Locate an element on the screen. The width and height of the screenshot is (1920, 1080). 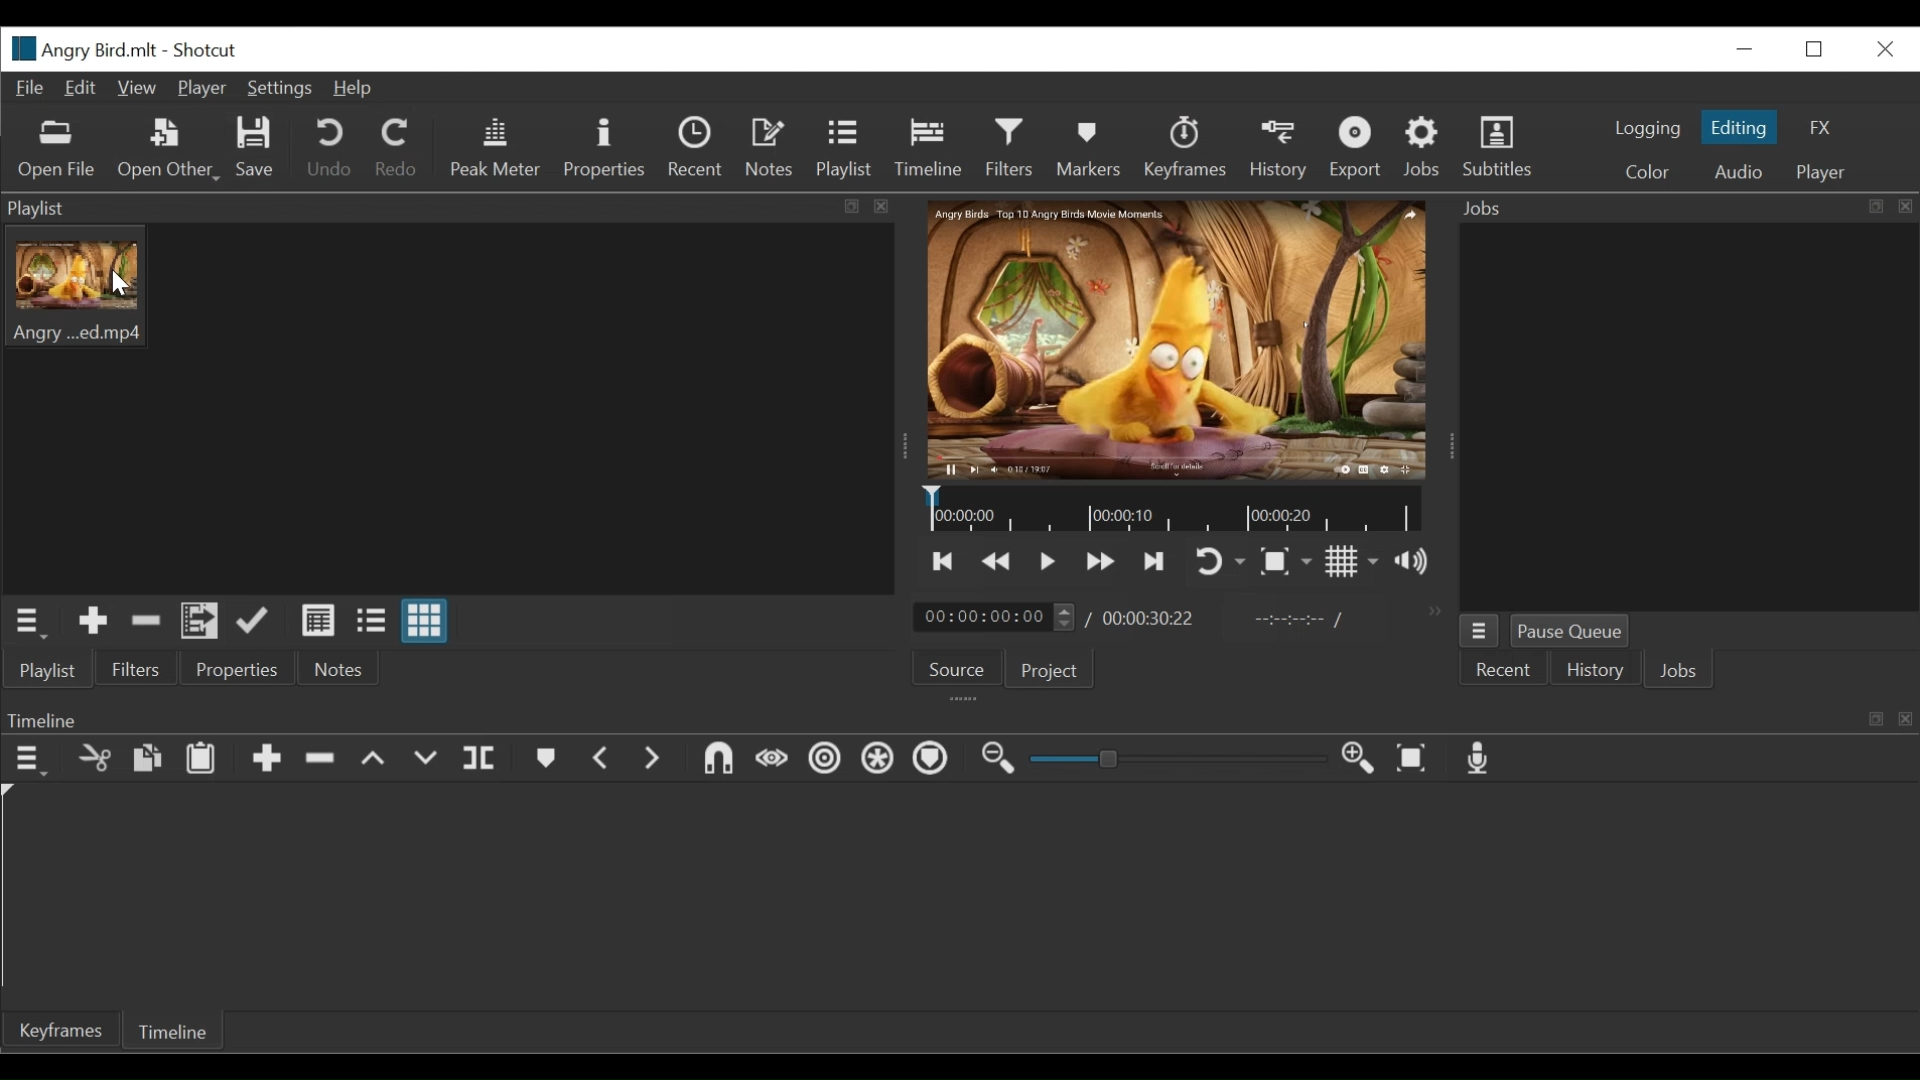
Next marker is located at coordinates (653, 760).